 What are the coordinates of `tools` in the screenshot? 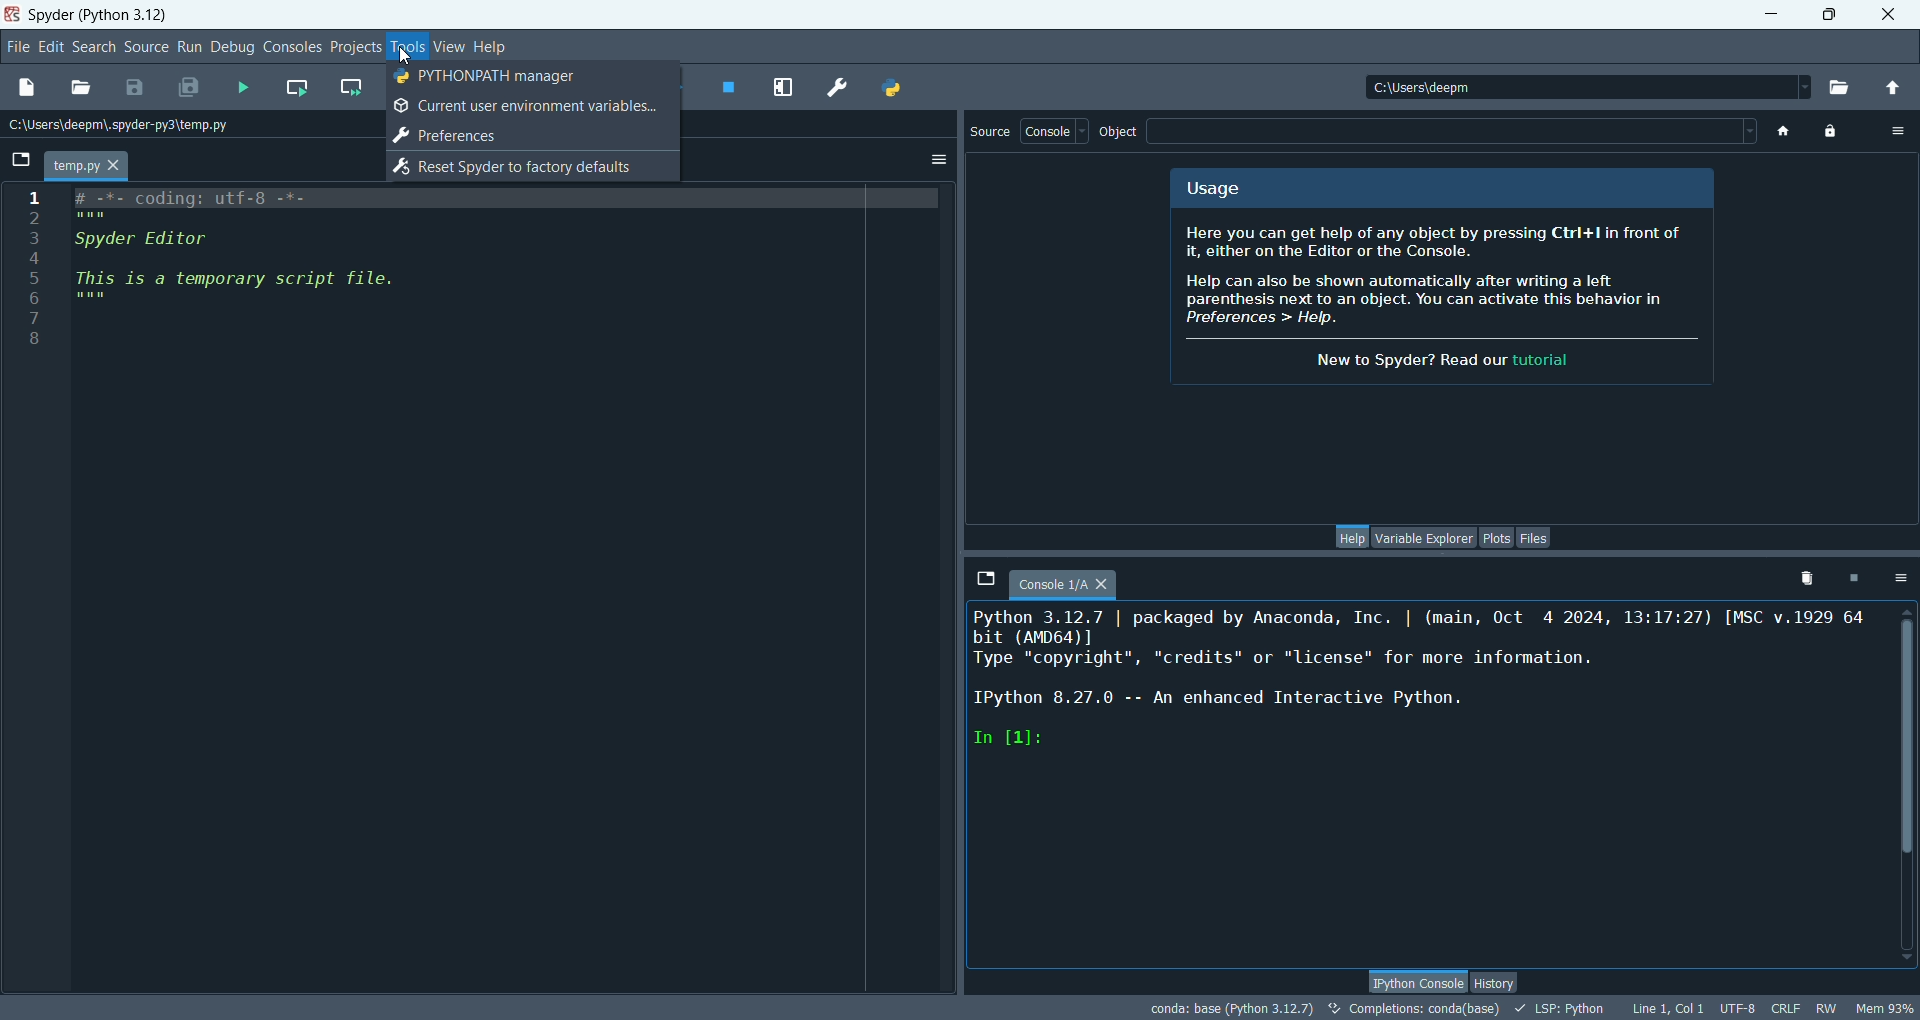 It's located at (404, 47).